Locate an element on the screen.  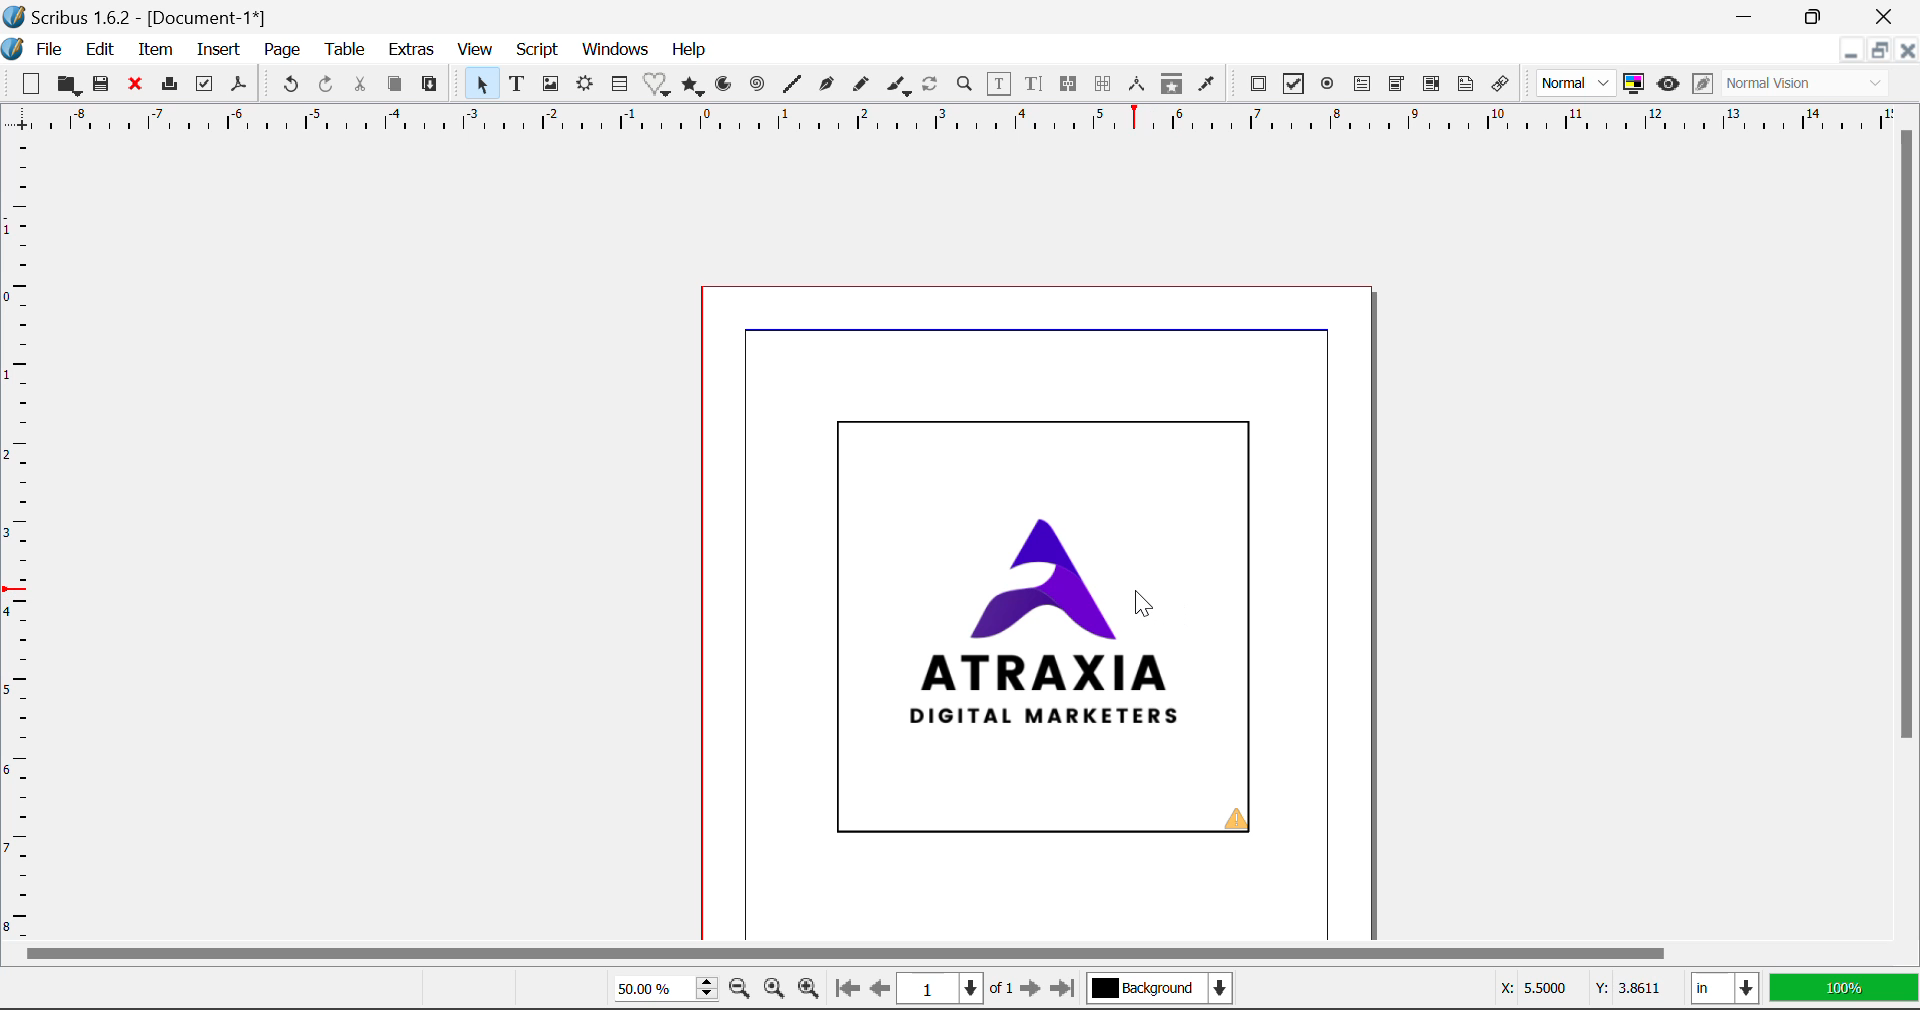
Edit Contents of Frame is located at coordinates (1001, 87).